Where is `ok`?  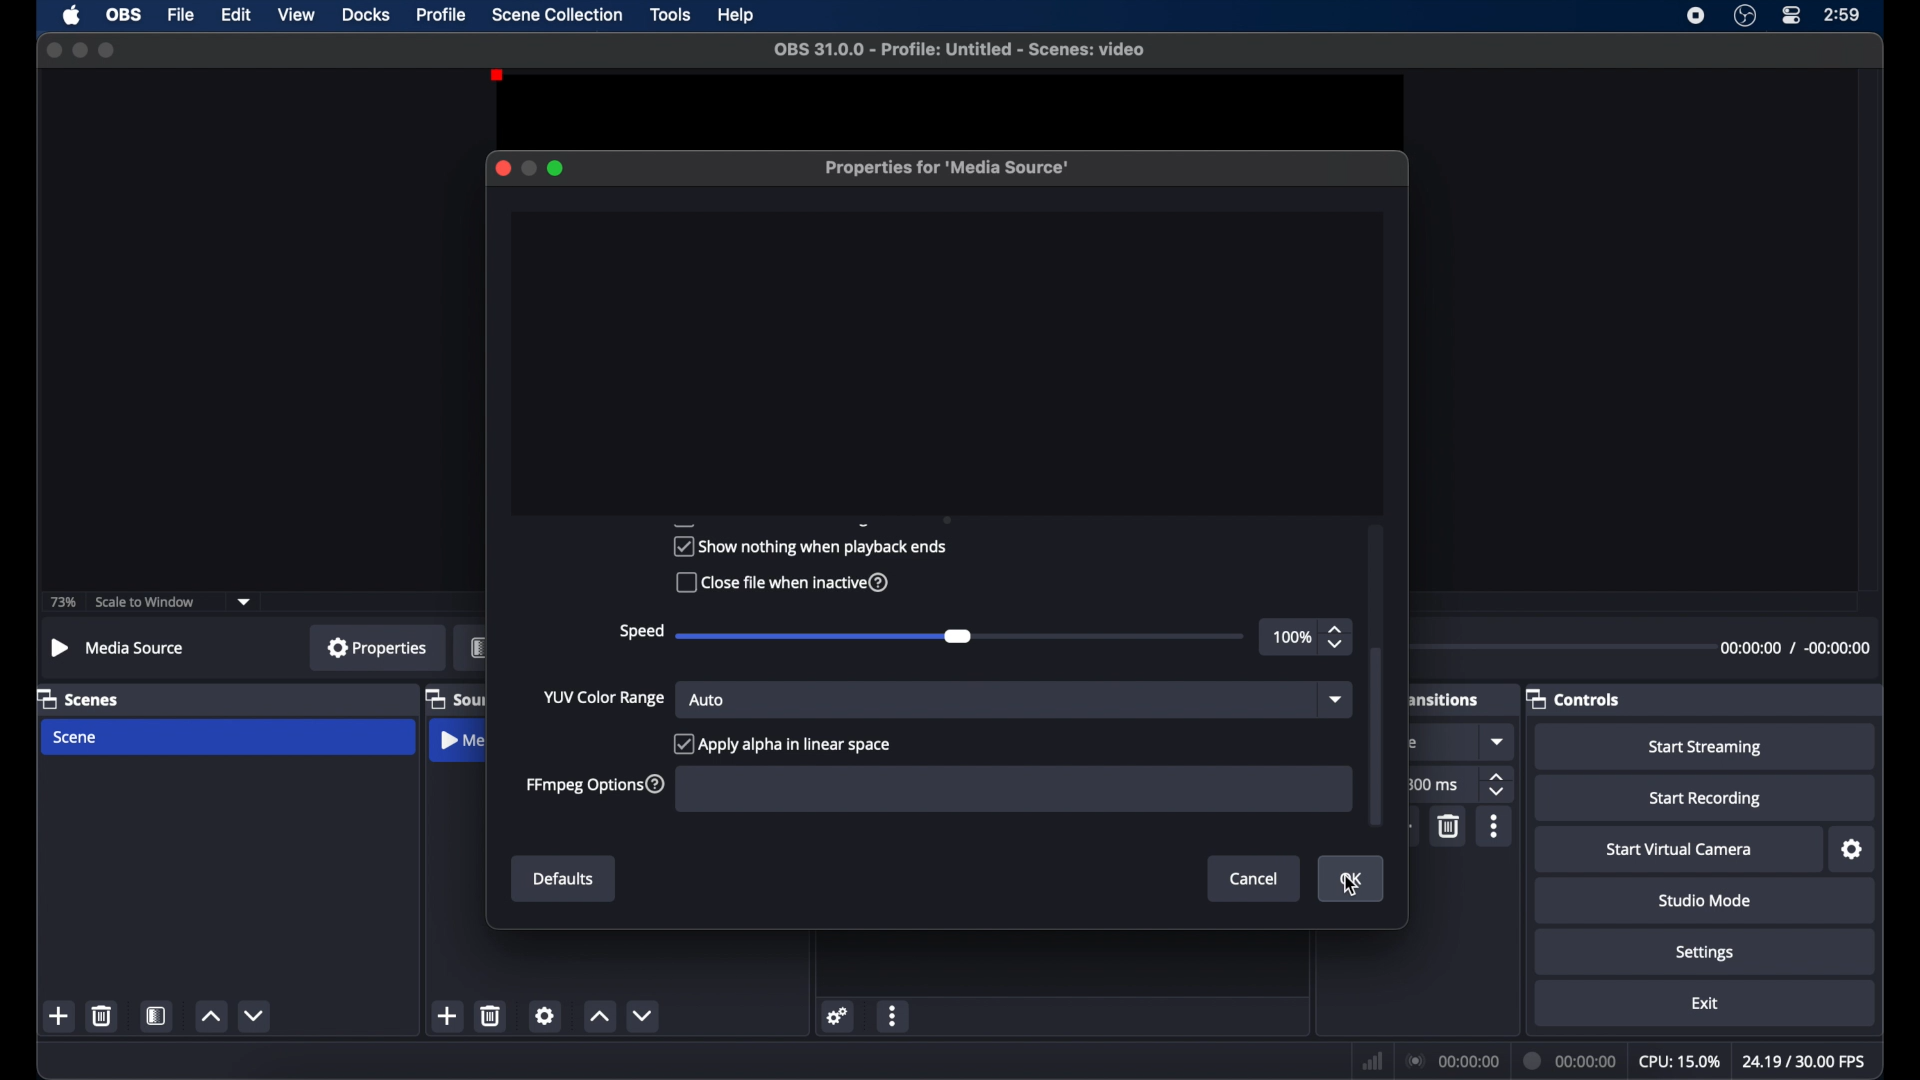
ok is located at coordinates (1352, 879).